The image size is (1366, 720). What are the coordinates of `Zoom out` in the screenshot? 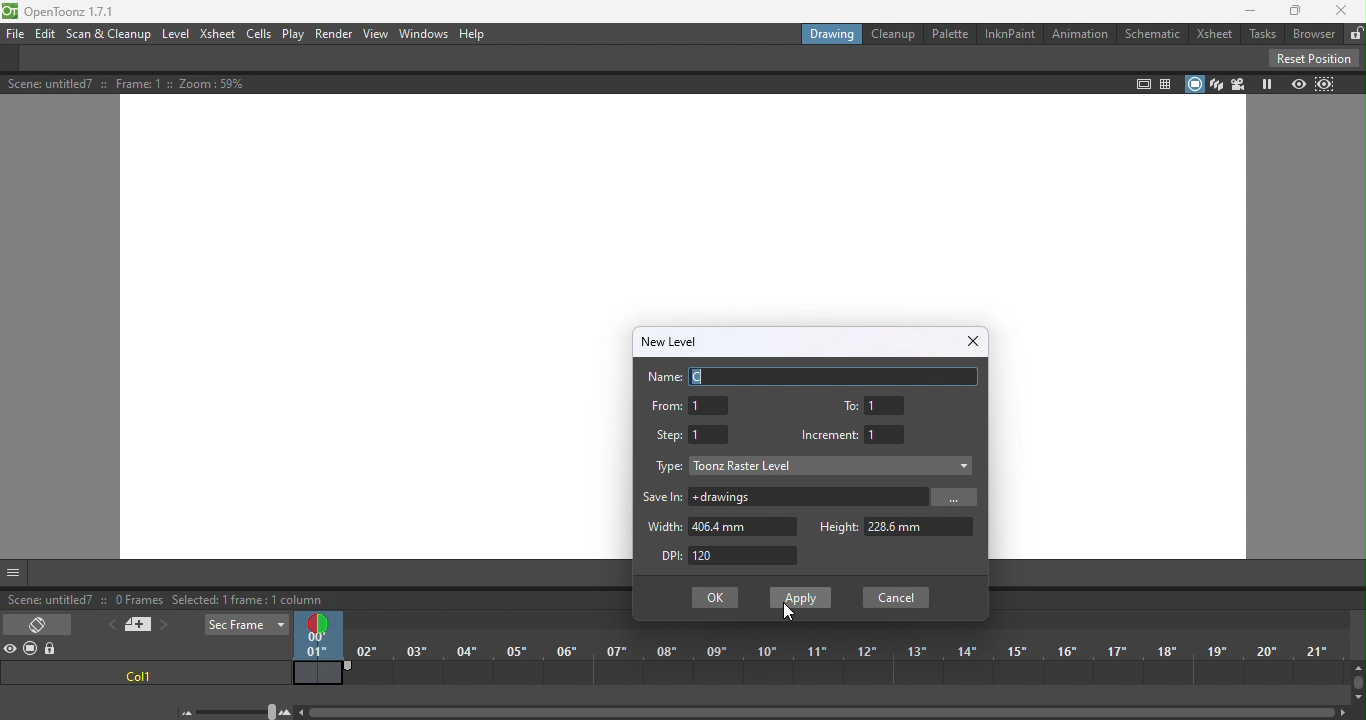 It's located at (185, 712).